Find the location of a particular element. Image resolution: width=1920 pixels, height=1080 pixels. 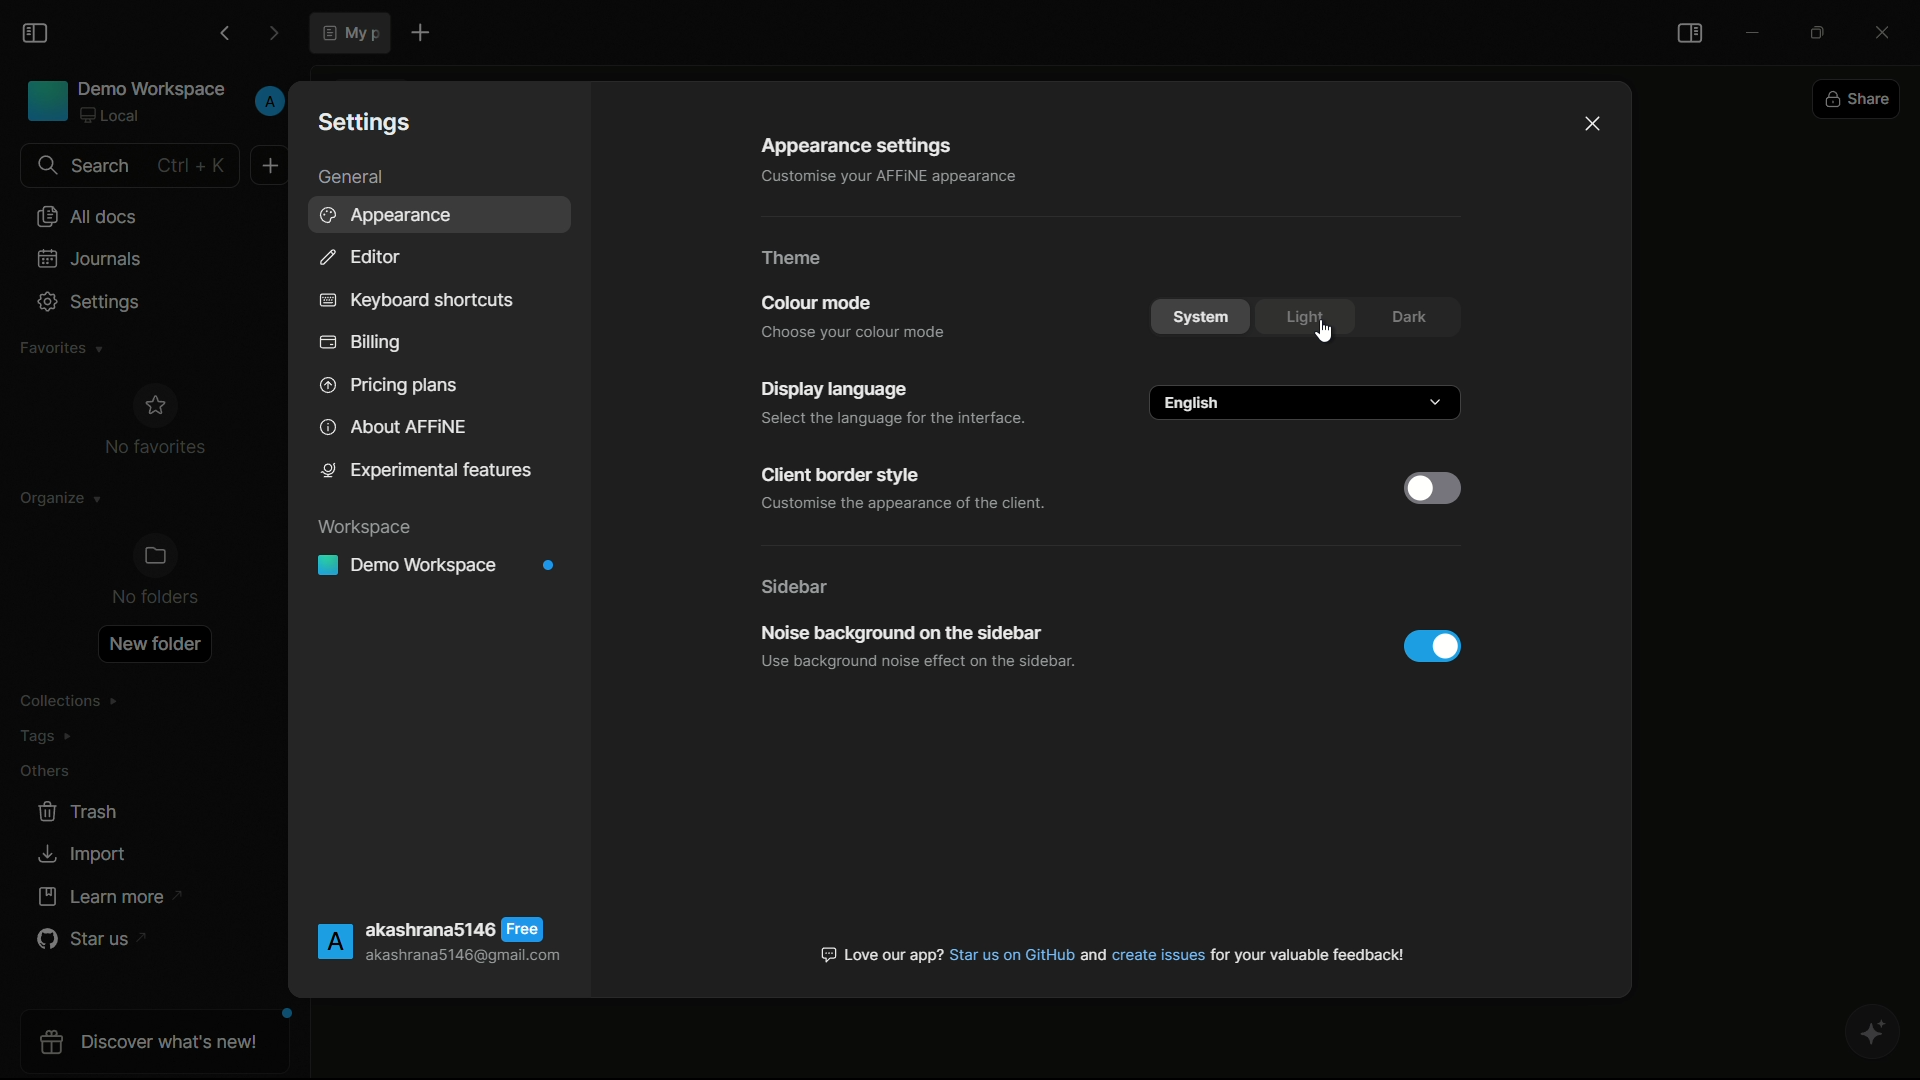

new folder is located at coordinates (155, 644).